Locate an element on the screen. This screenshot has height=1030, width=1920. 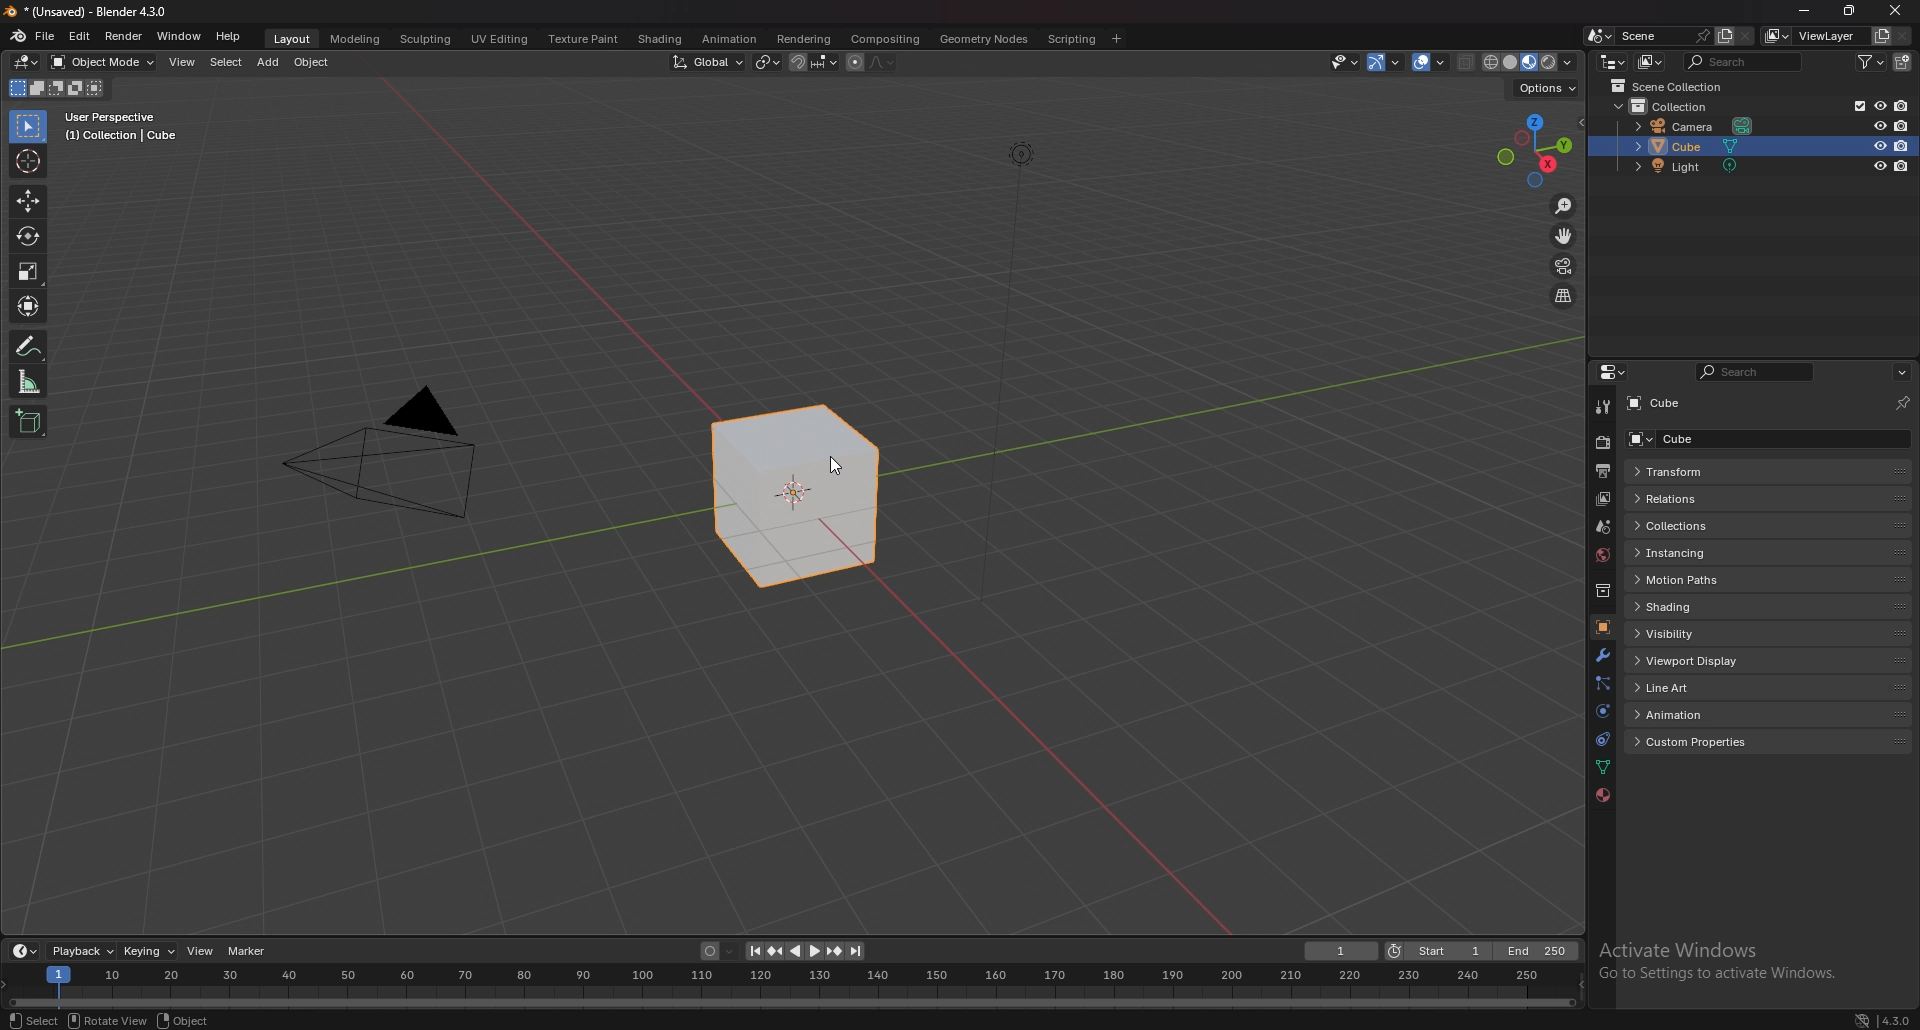
pyramid is located at coordinates (389, 453).